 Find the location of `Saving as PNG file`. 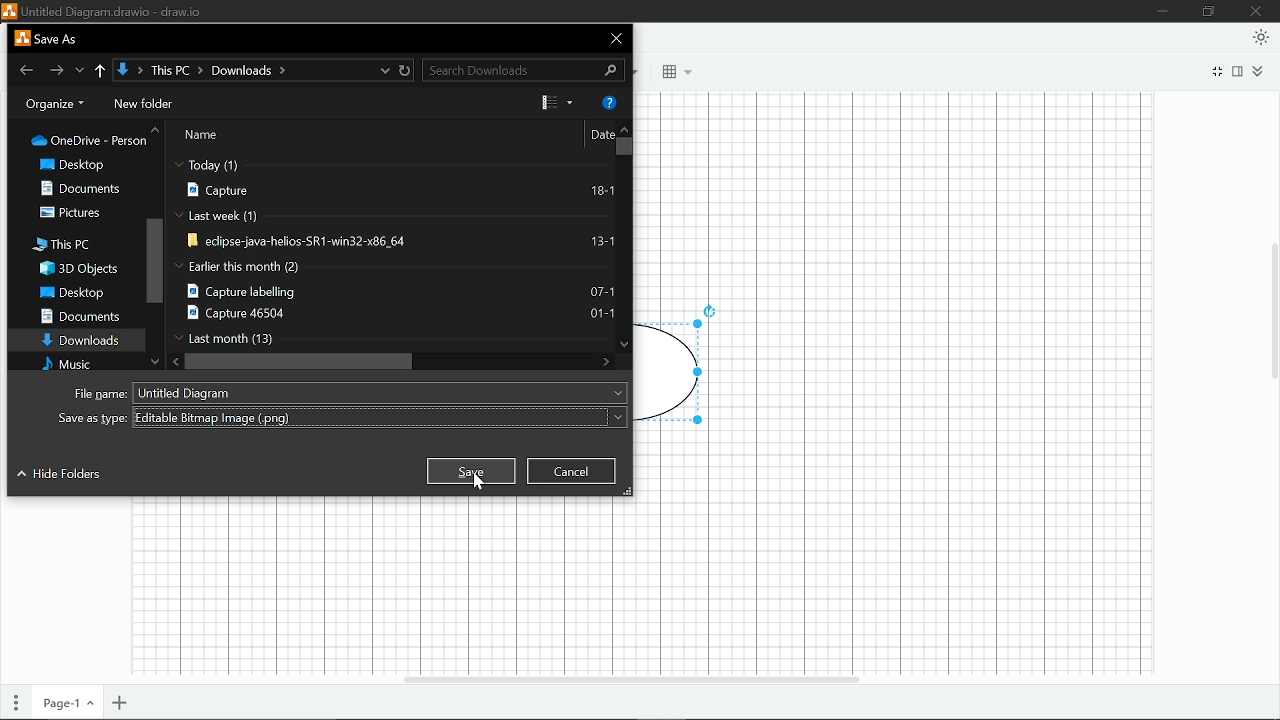

Saving as PNG file is located at coordinates (343, 418).